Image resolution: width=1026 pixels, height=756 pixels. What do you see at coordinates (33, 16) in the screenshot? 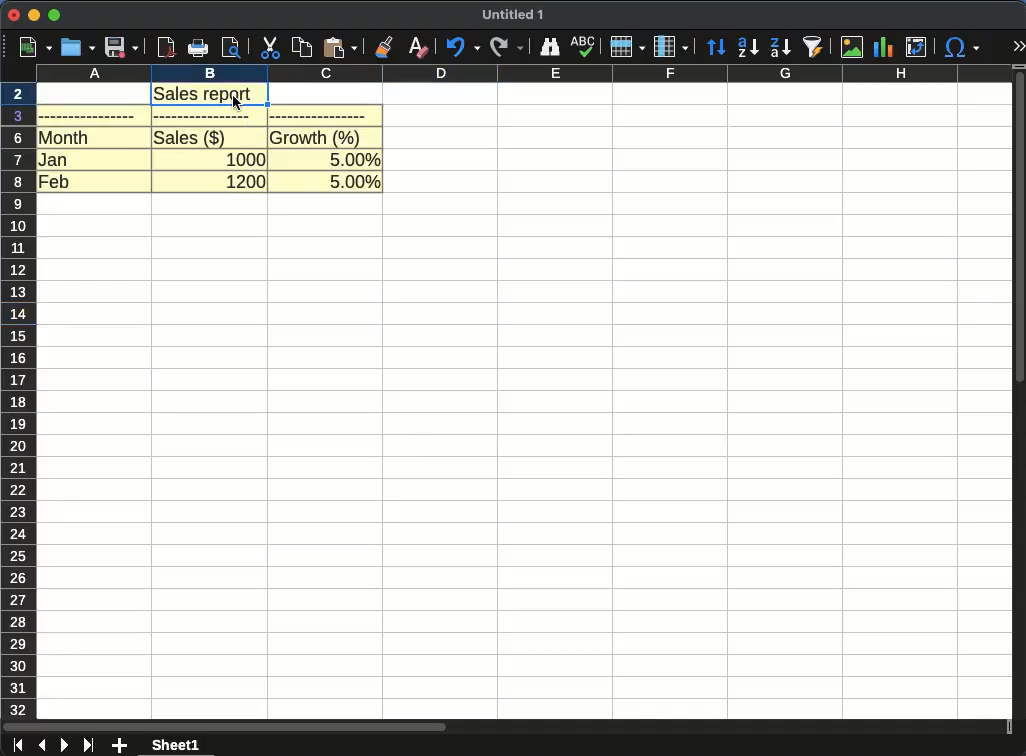
I see `minimize` at bounding box center [33, 16].